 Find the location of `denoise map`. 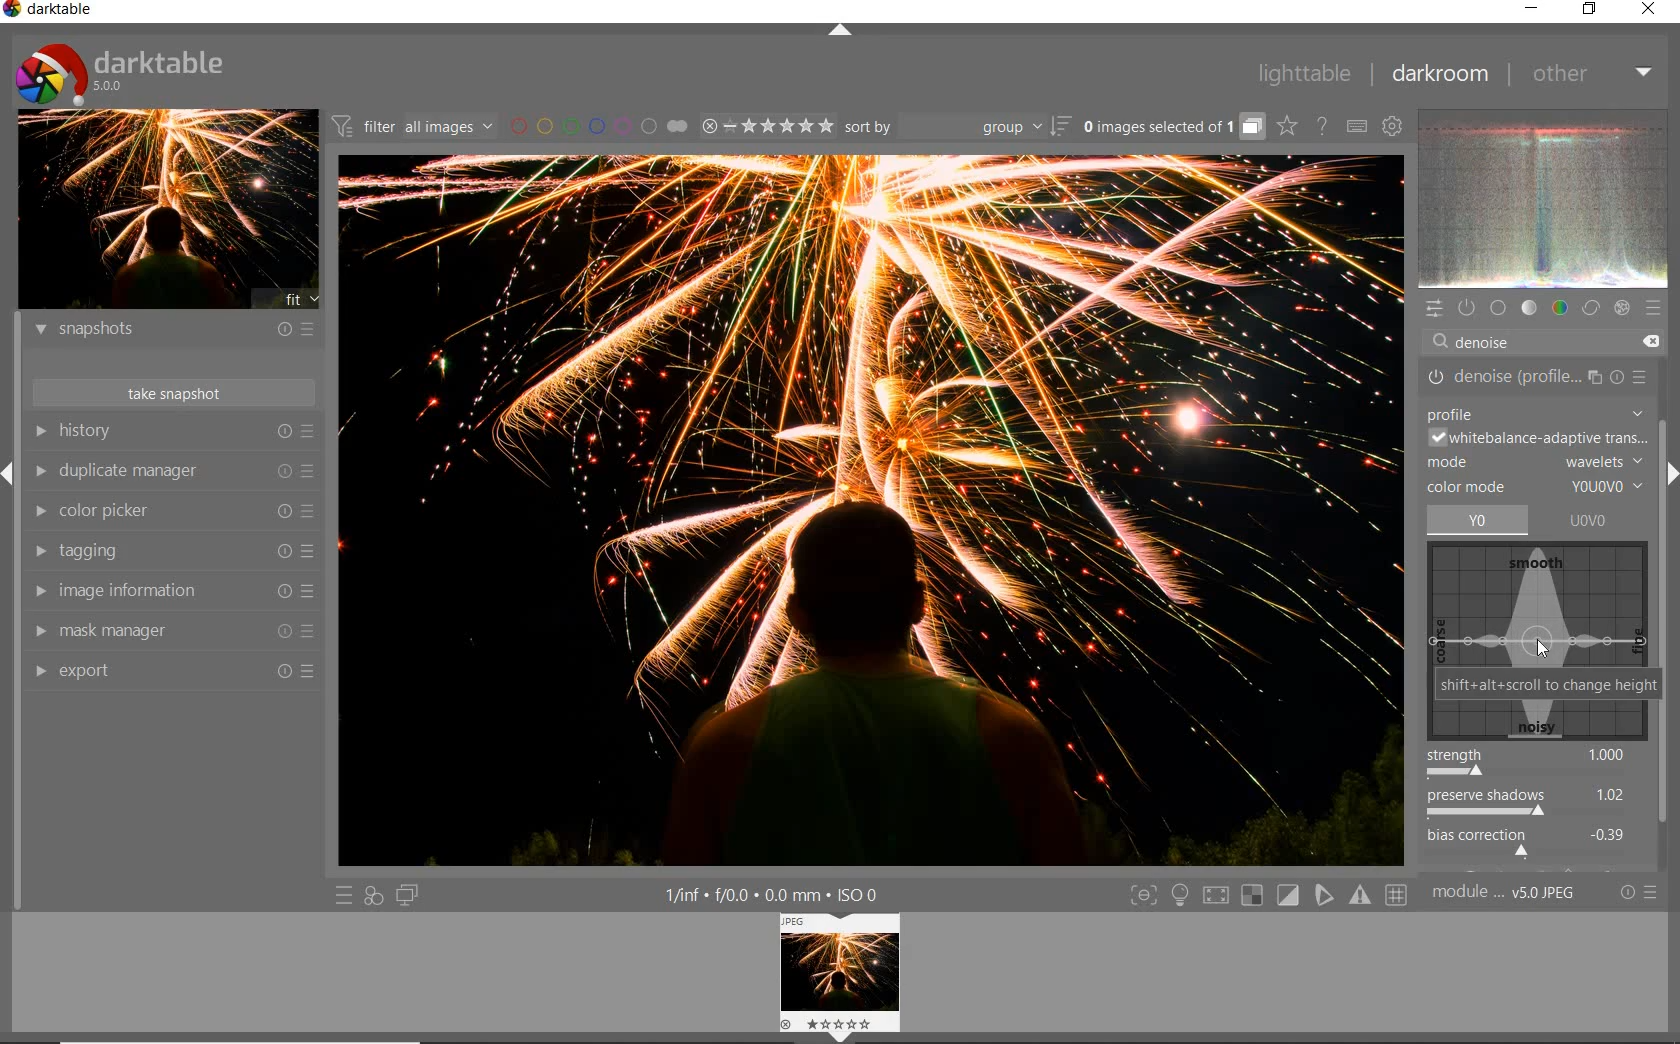

denoise map is located at coordinates (1538, 601).